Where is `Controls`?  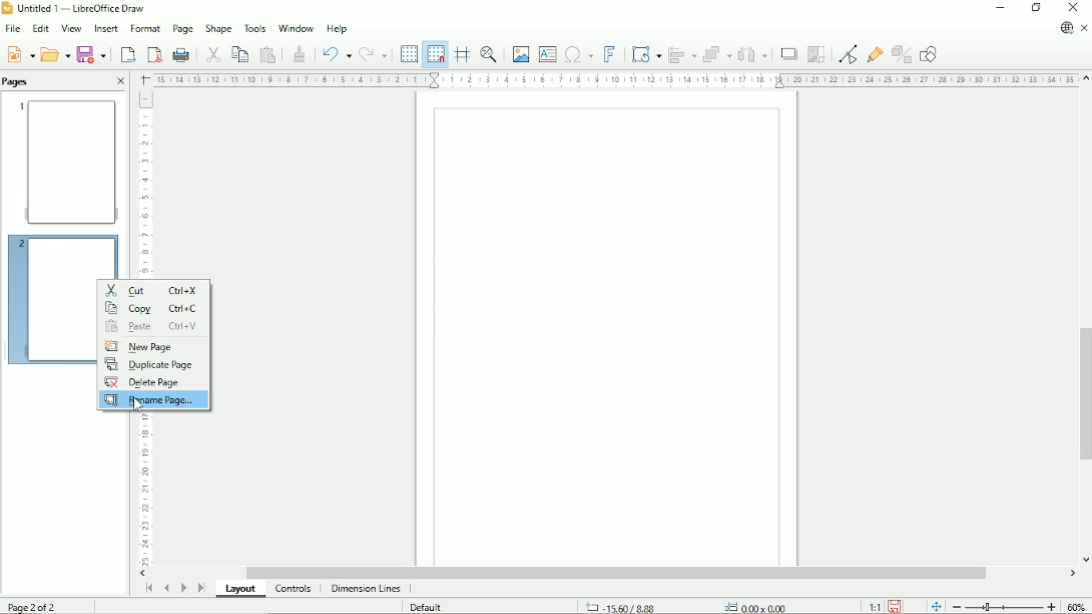
Controls is located at coordinates (295, 589).